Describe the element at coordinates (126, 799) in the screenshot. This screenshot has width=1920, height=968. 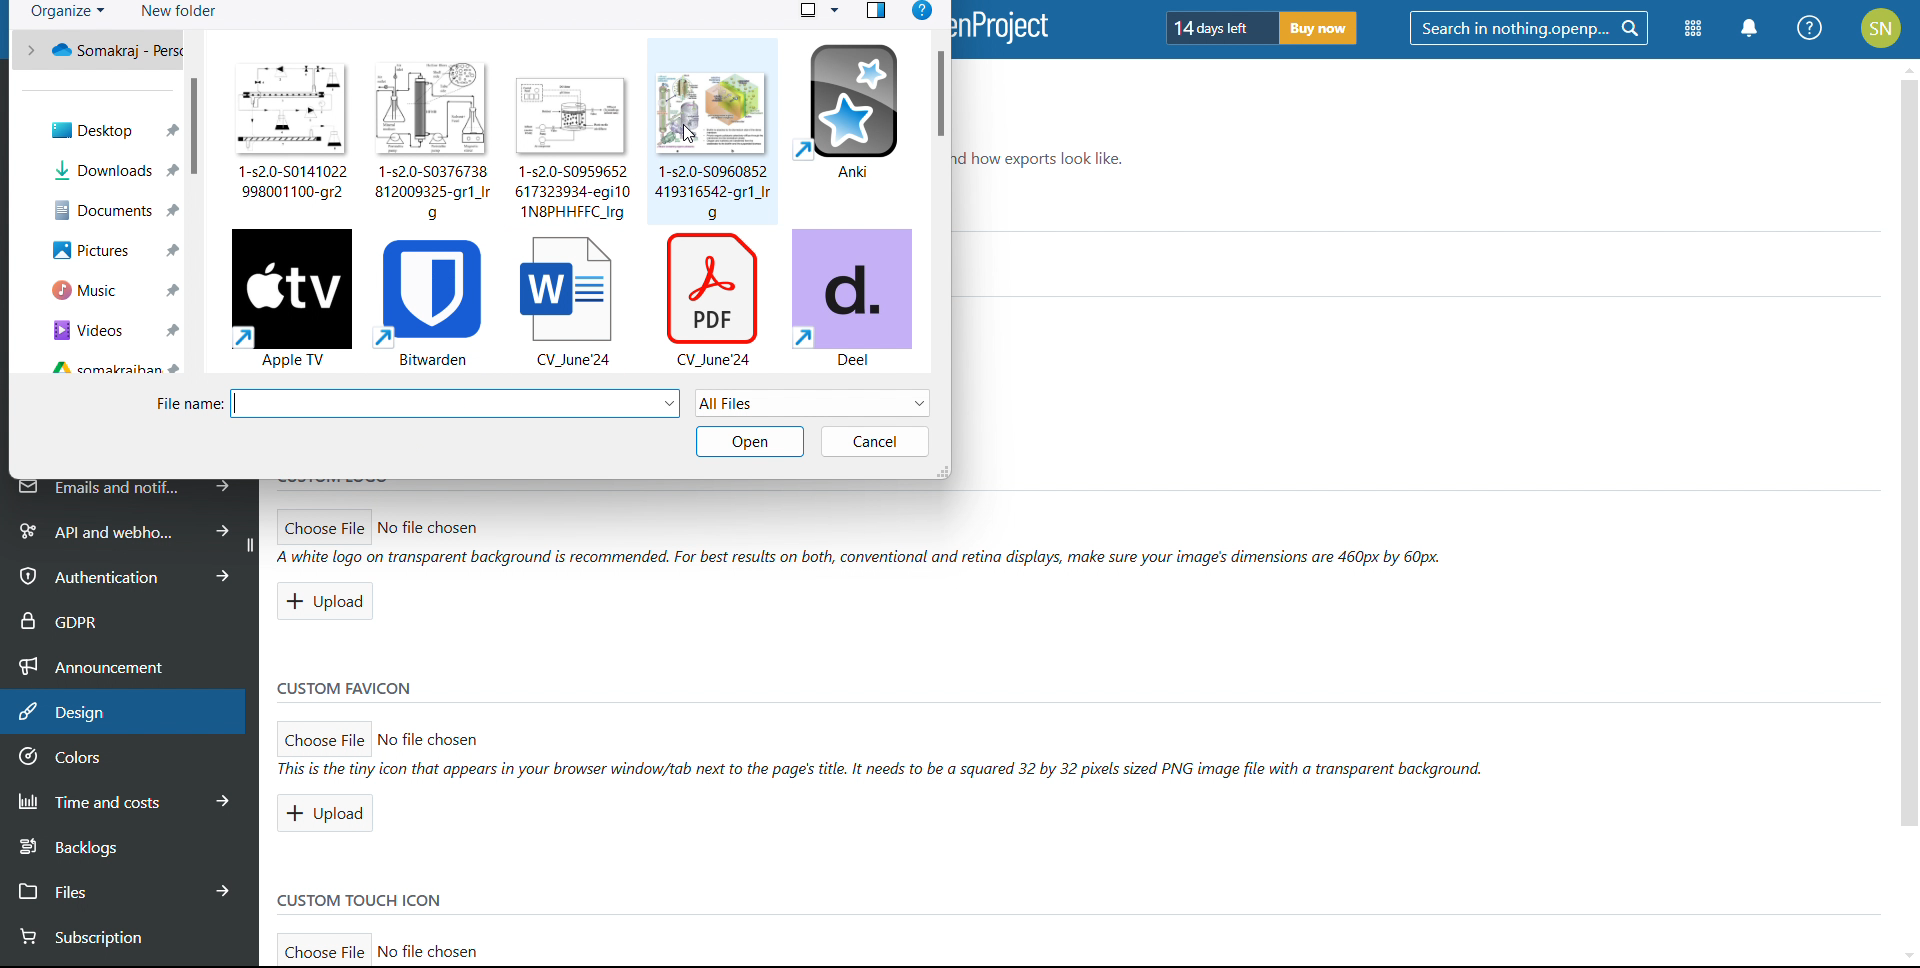
I see `time and costs` at that location.